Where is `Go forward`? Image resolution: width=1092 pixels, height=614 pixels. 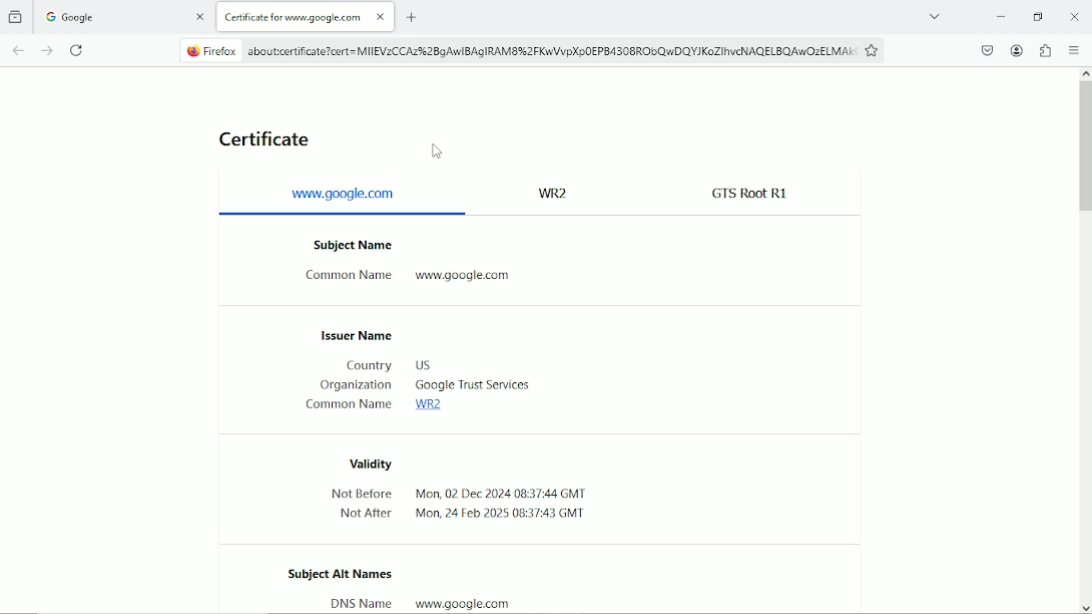 Go forward is located at coordinates (44, 50).